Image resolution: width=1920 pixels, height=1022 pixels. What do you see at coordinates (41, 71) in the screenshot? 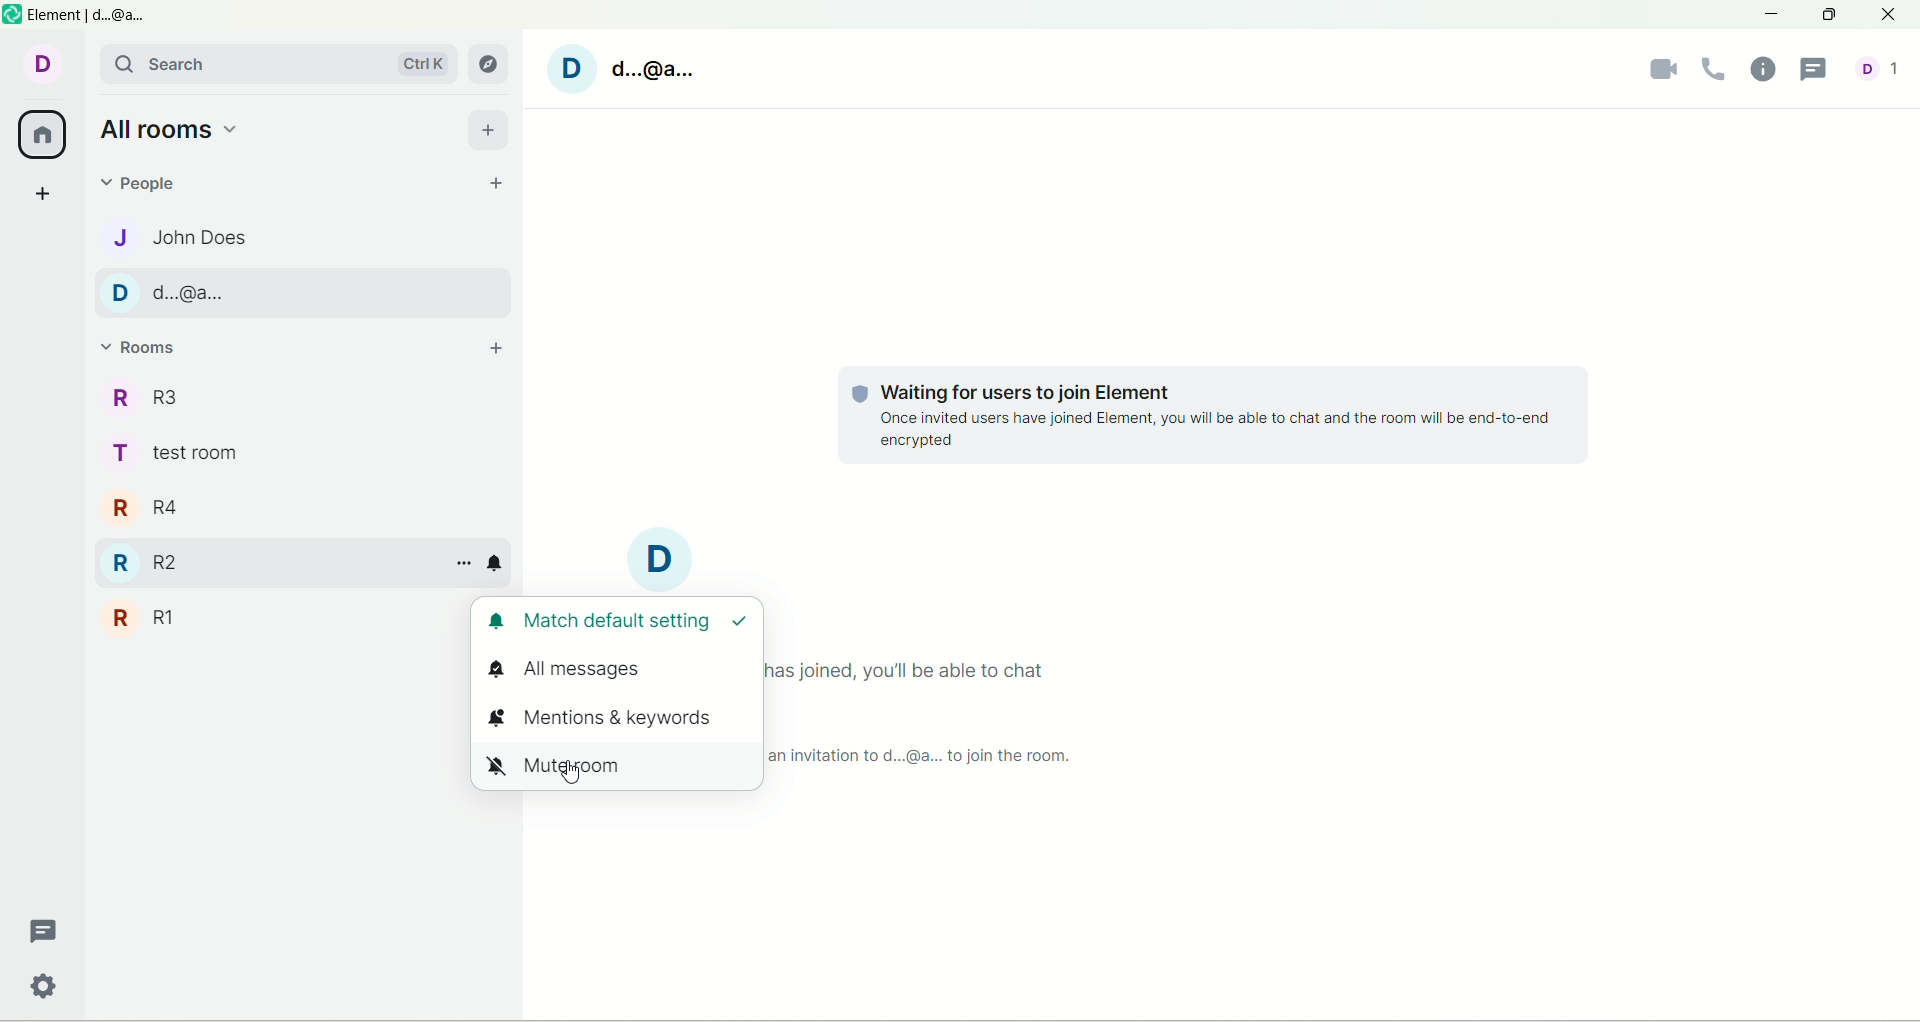
I see `account` at bounding box center [41, 71].